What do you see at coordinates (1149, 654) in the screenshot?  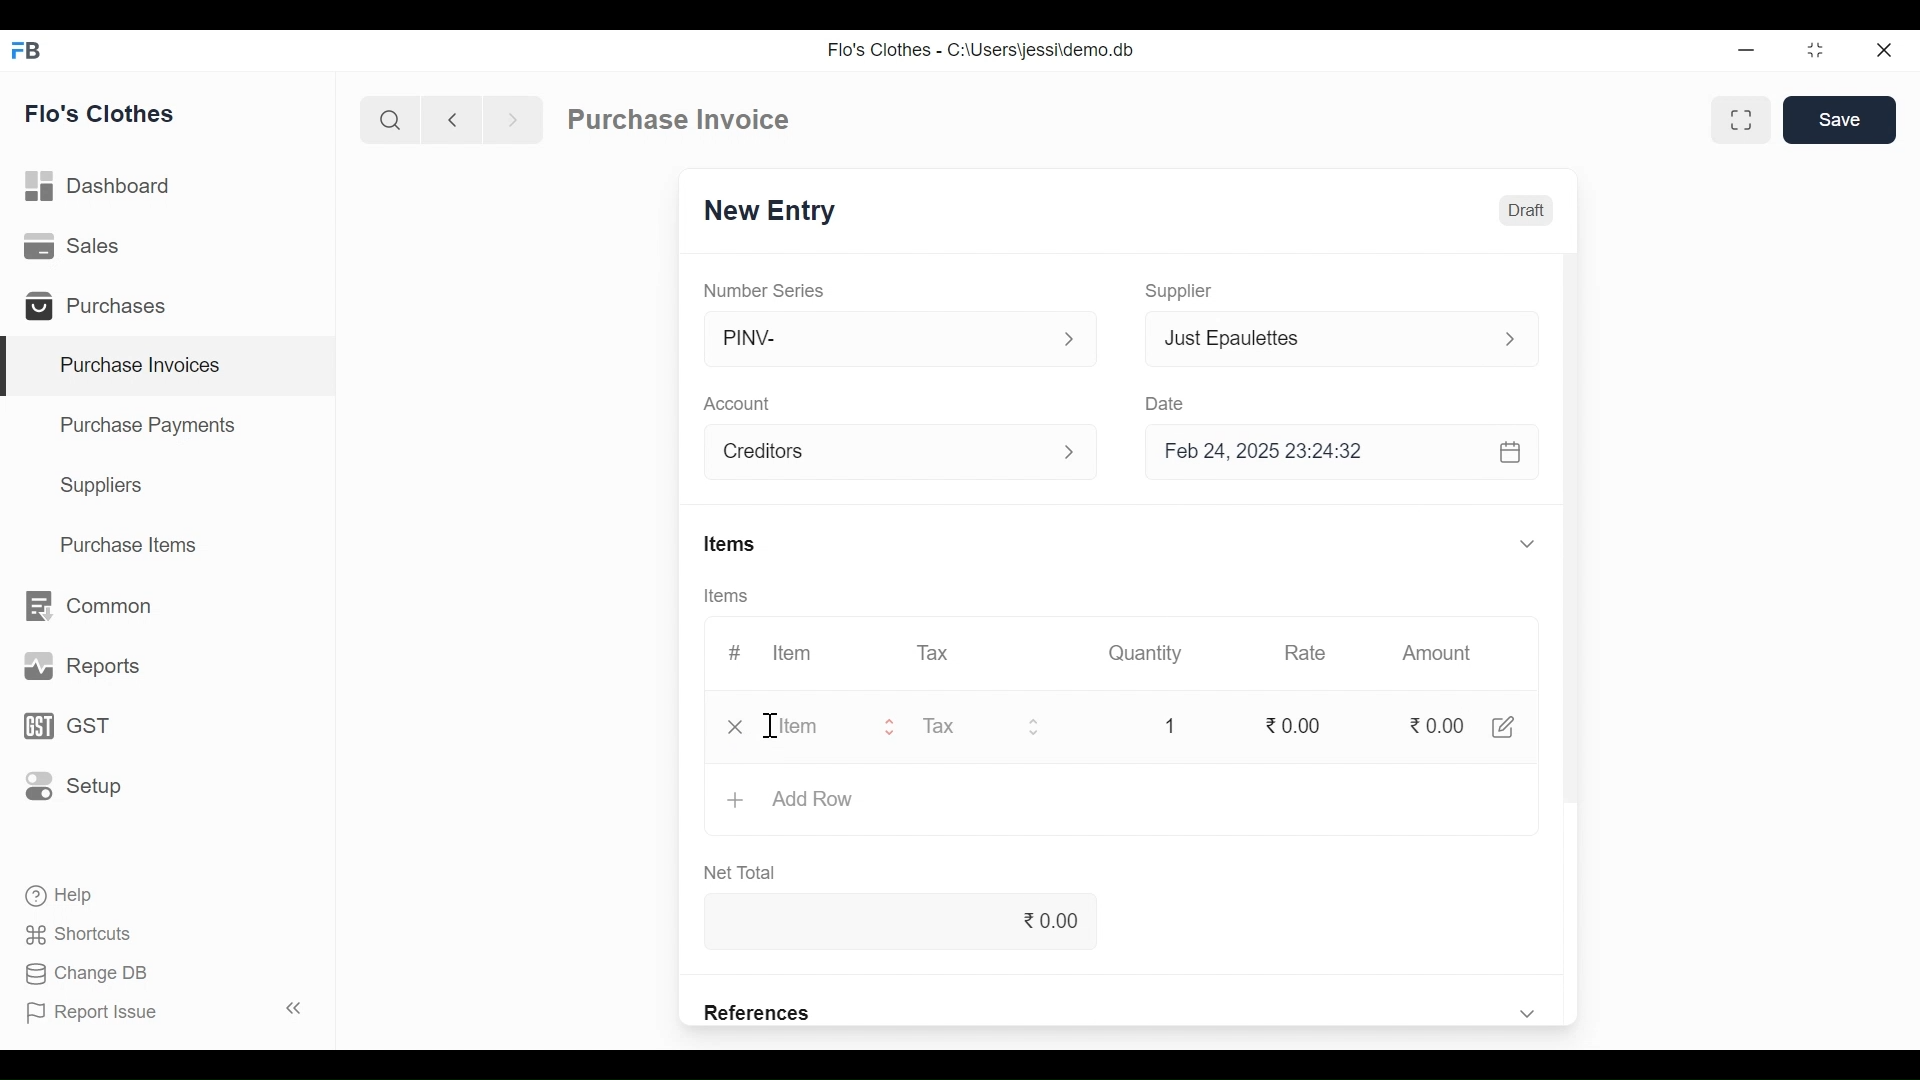 I see `Quantity` at bounding box center [1149, 654].